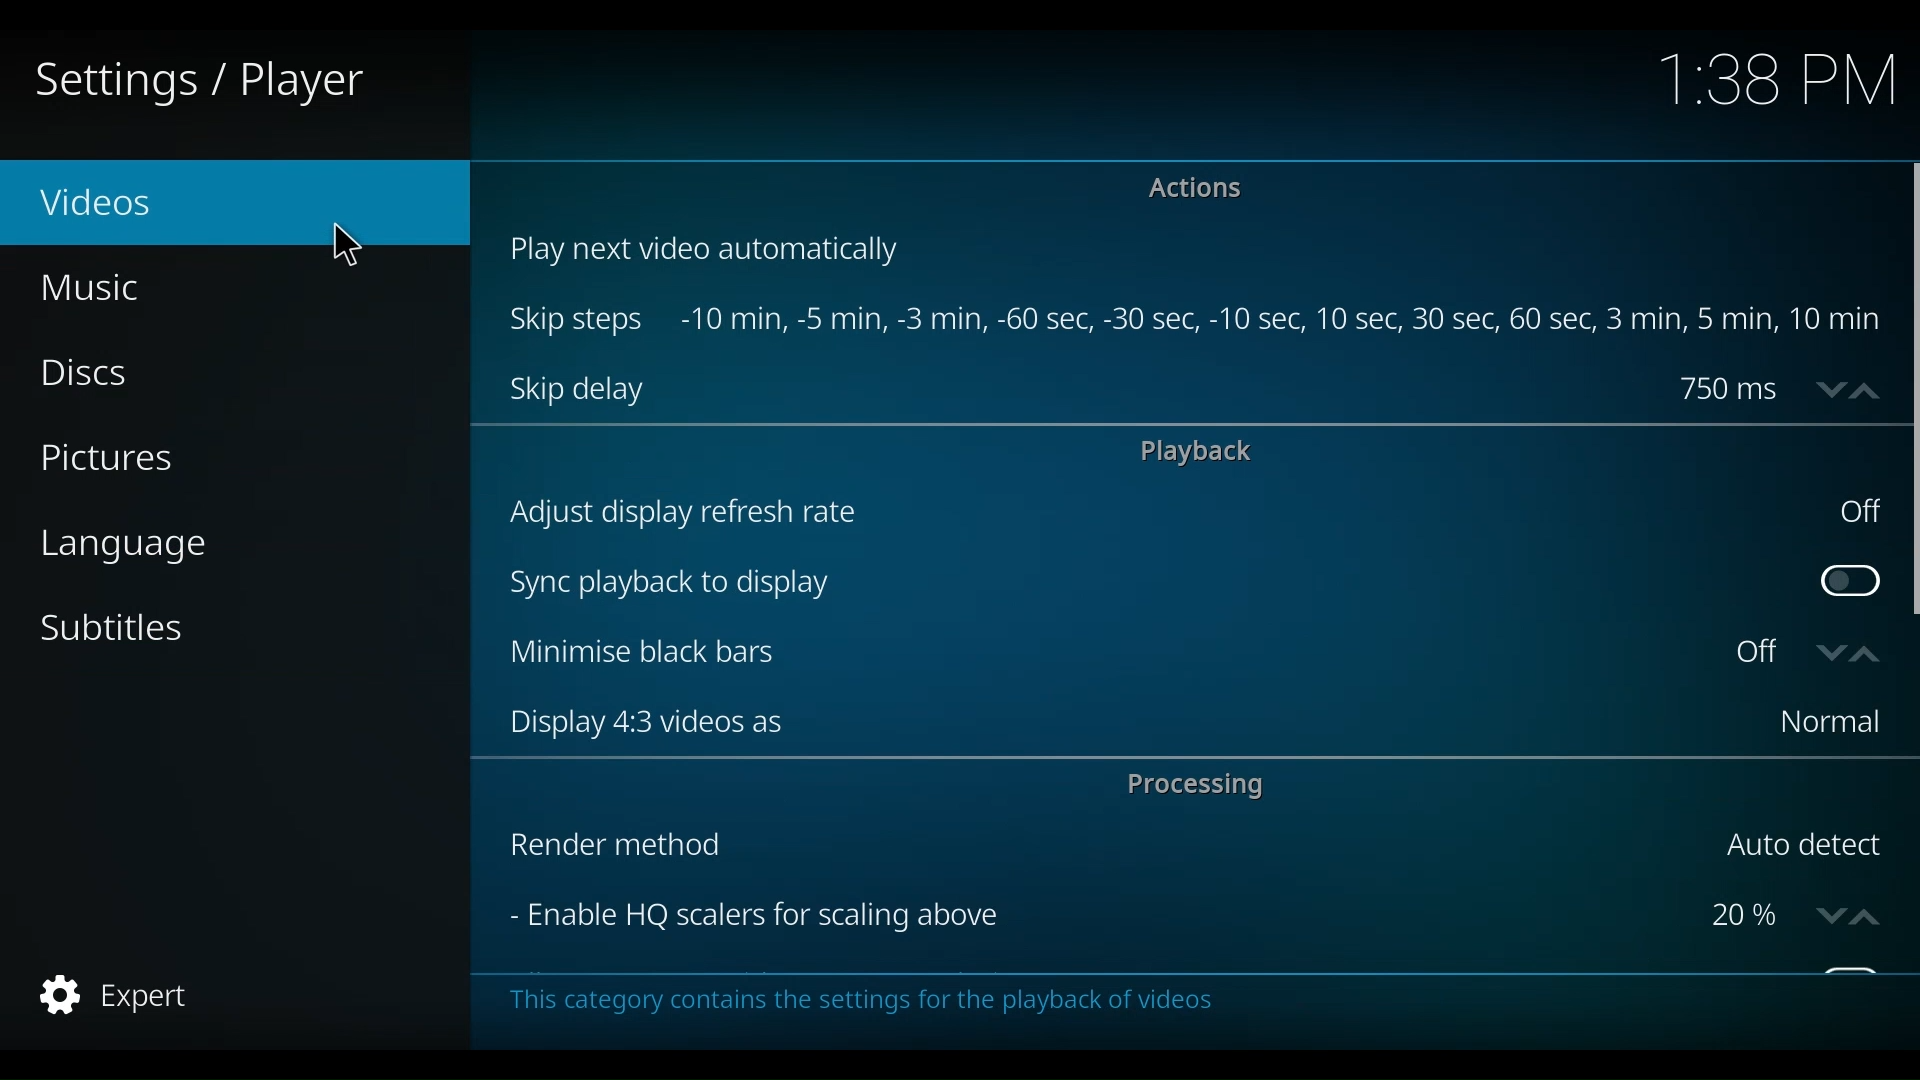  Describe the element at coordinates (1777, 83) in the screenshot. I see `Time` at that location.